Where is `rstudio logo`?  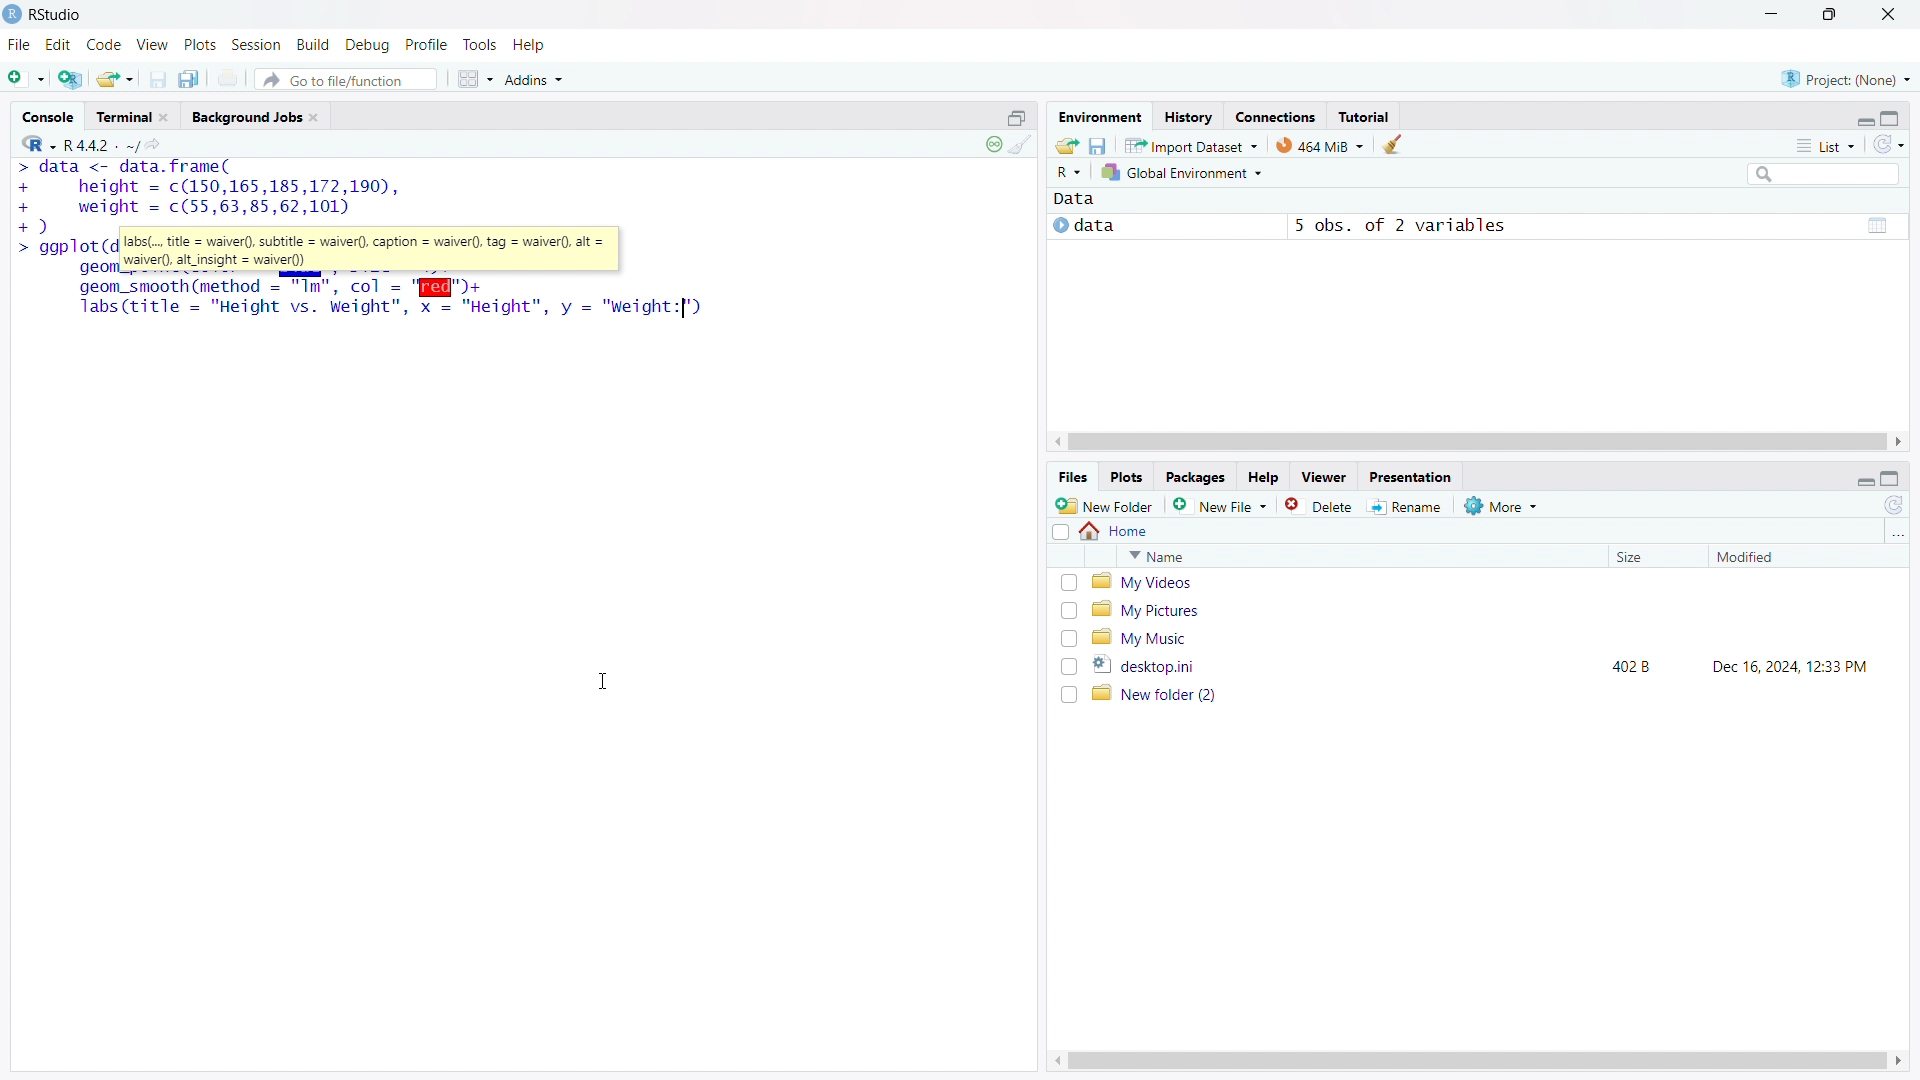
rstudio logo is located at coordinates (12, 14).